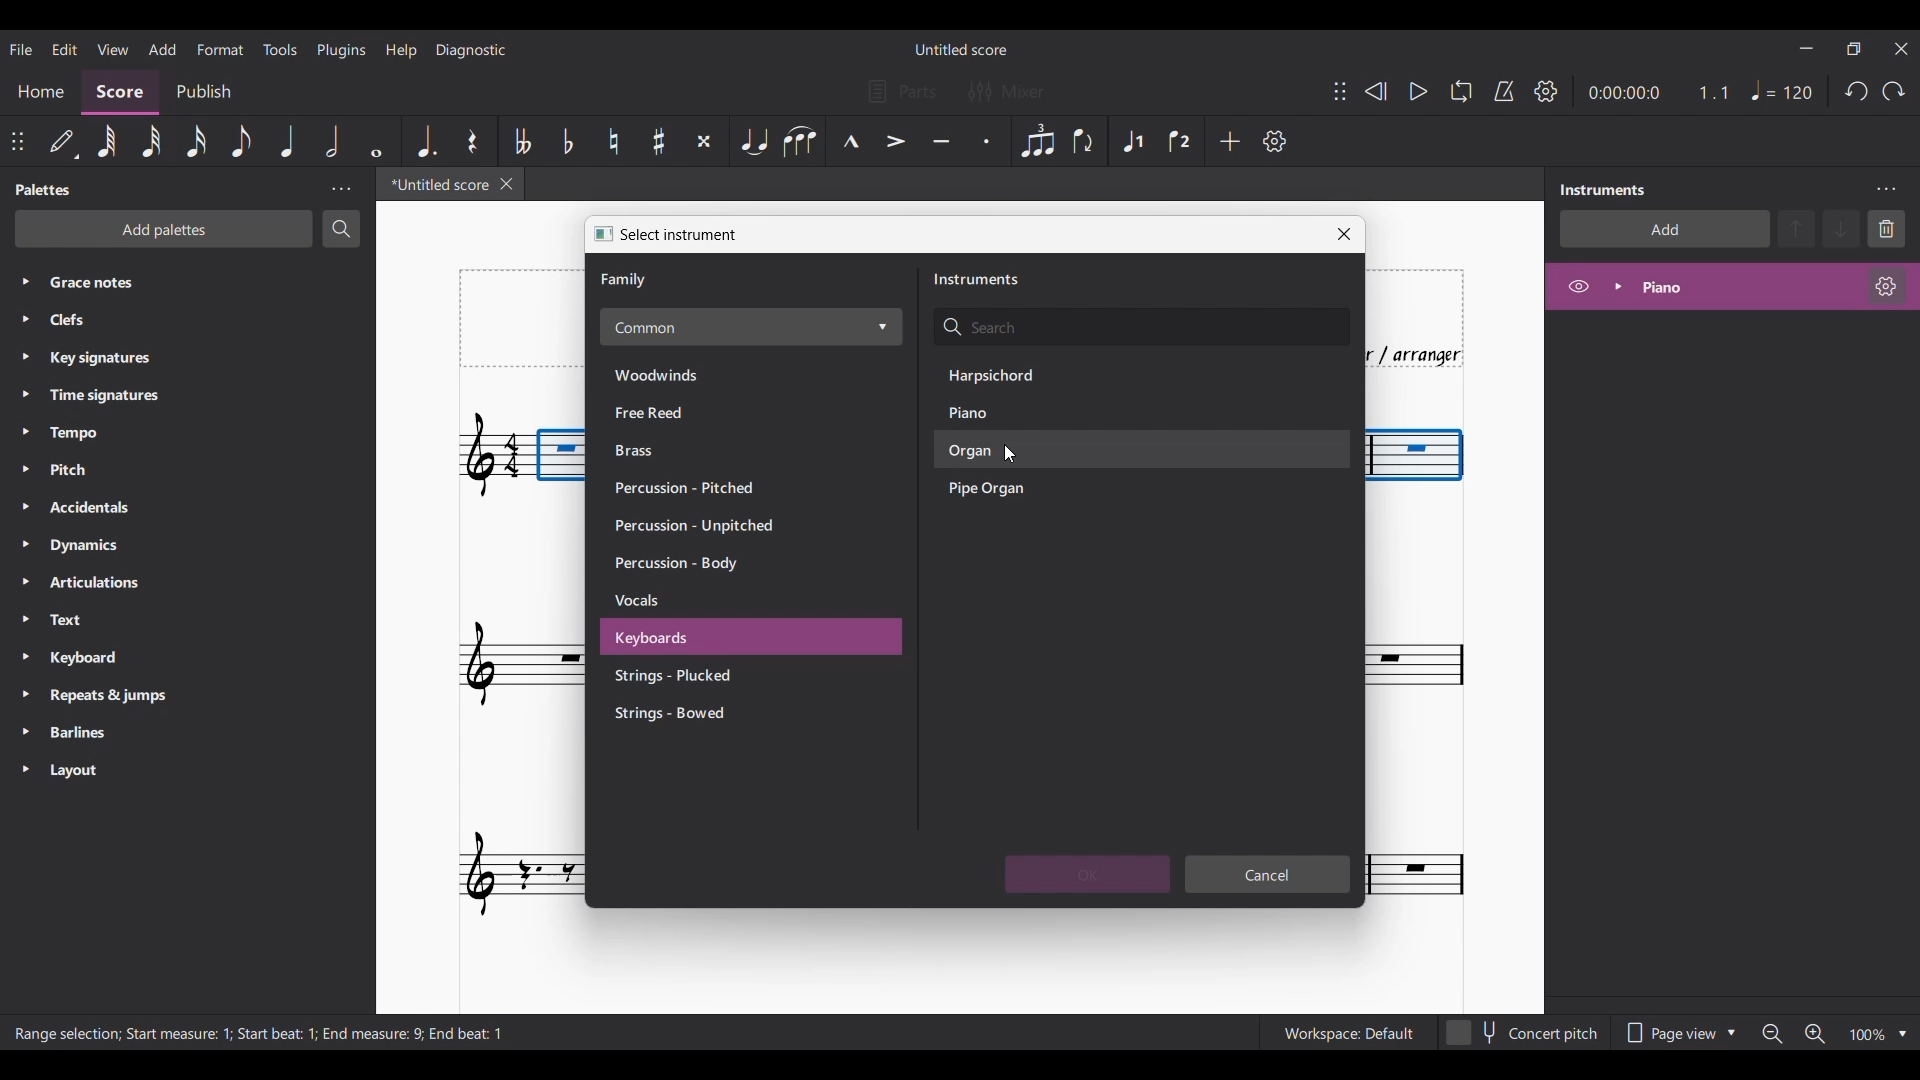 This screenshot has width=1920, height=1080. What do you see at coordinates (426, 140) in the screenshot?
I see `Augmentation dot` at bounding box center [426, 140].